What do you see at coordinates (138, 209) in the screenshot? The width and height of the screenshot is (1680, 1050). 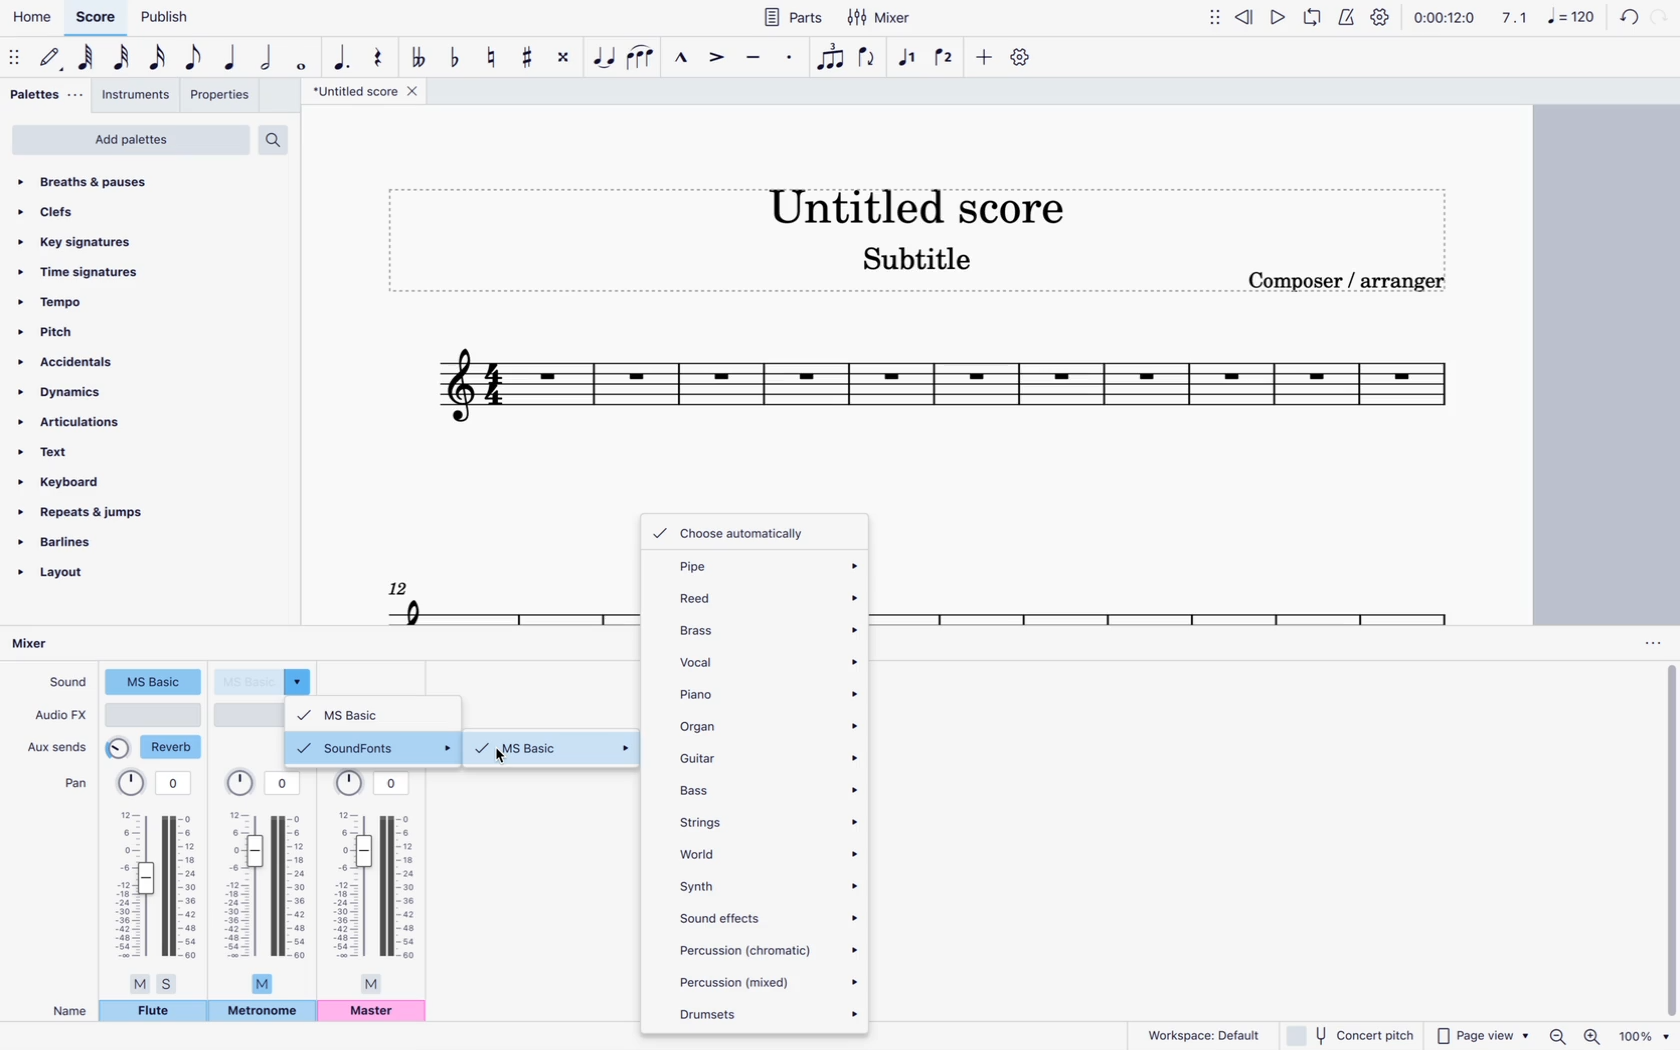 I see `clefs` at bounding box center [138, 209].